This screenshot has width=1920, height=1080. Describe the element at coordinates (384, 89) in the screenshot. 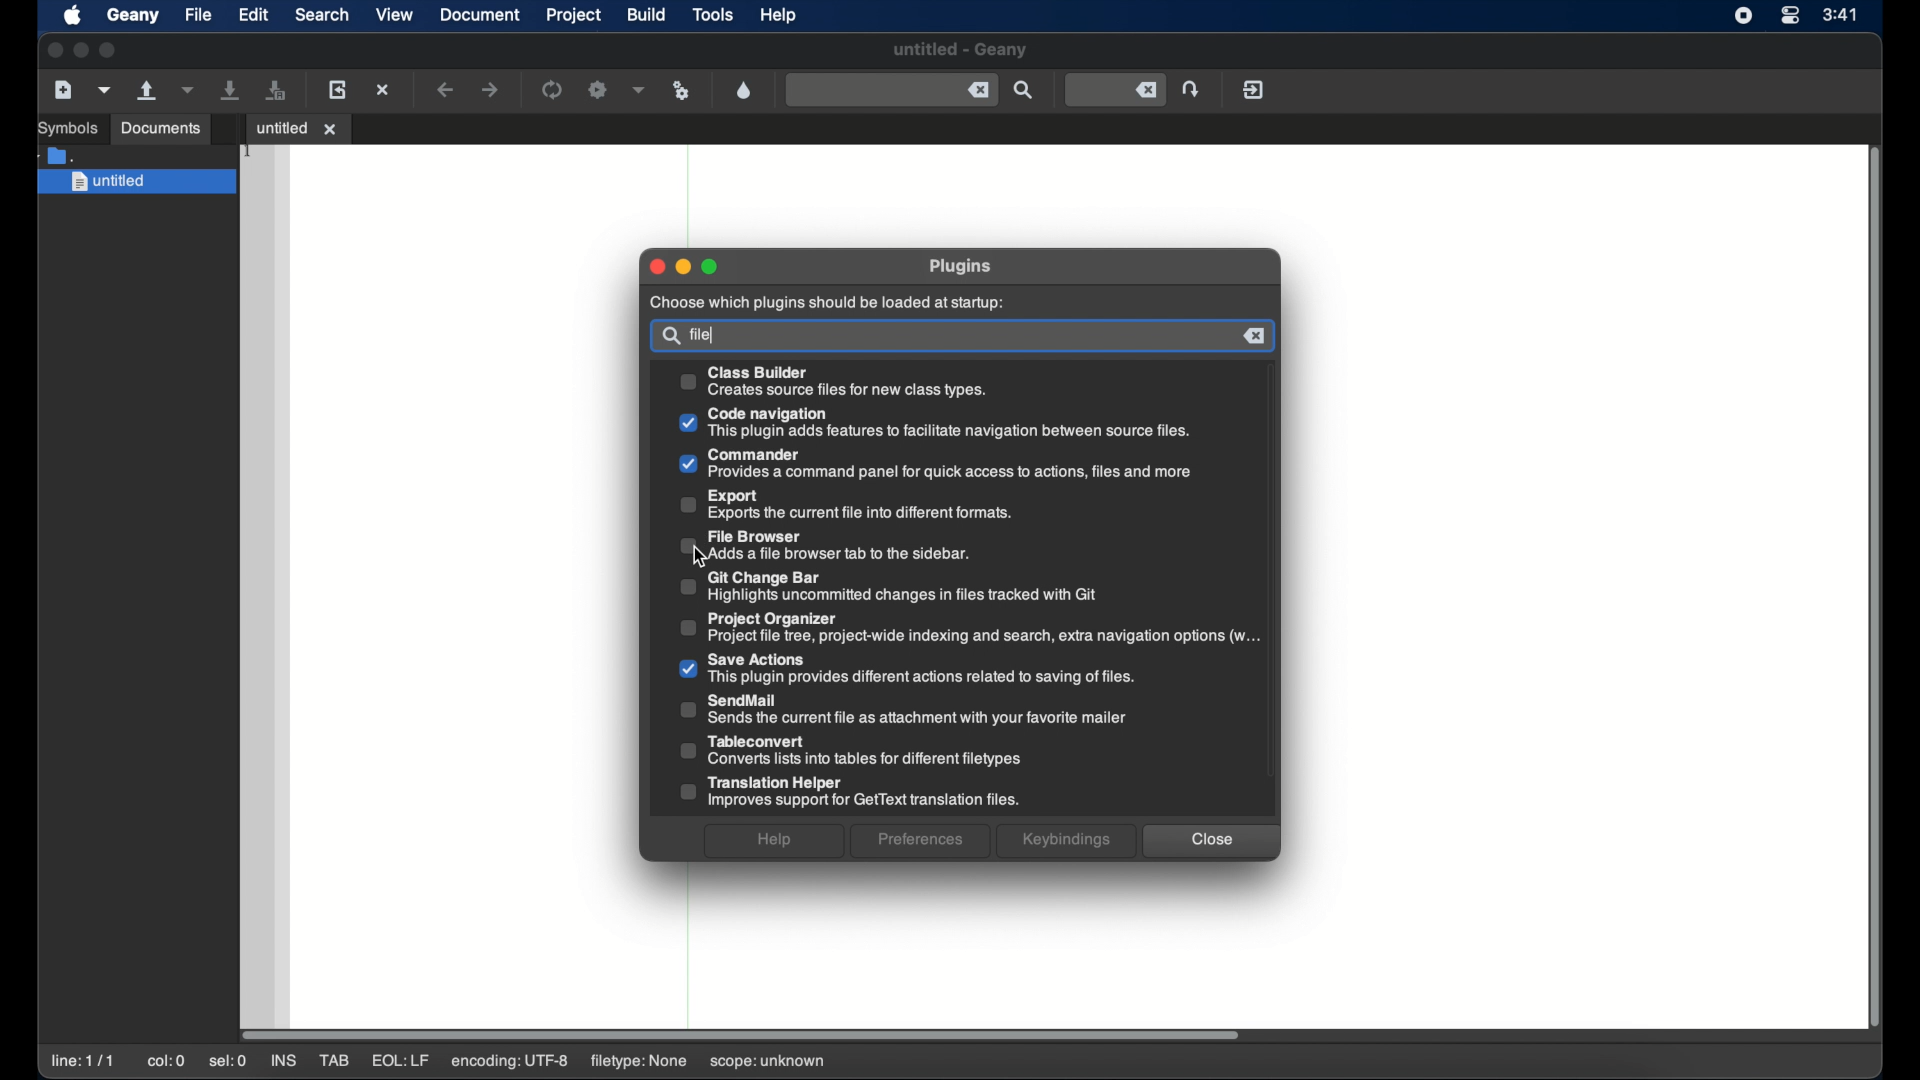

I see `close the current file` at that location.